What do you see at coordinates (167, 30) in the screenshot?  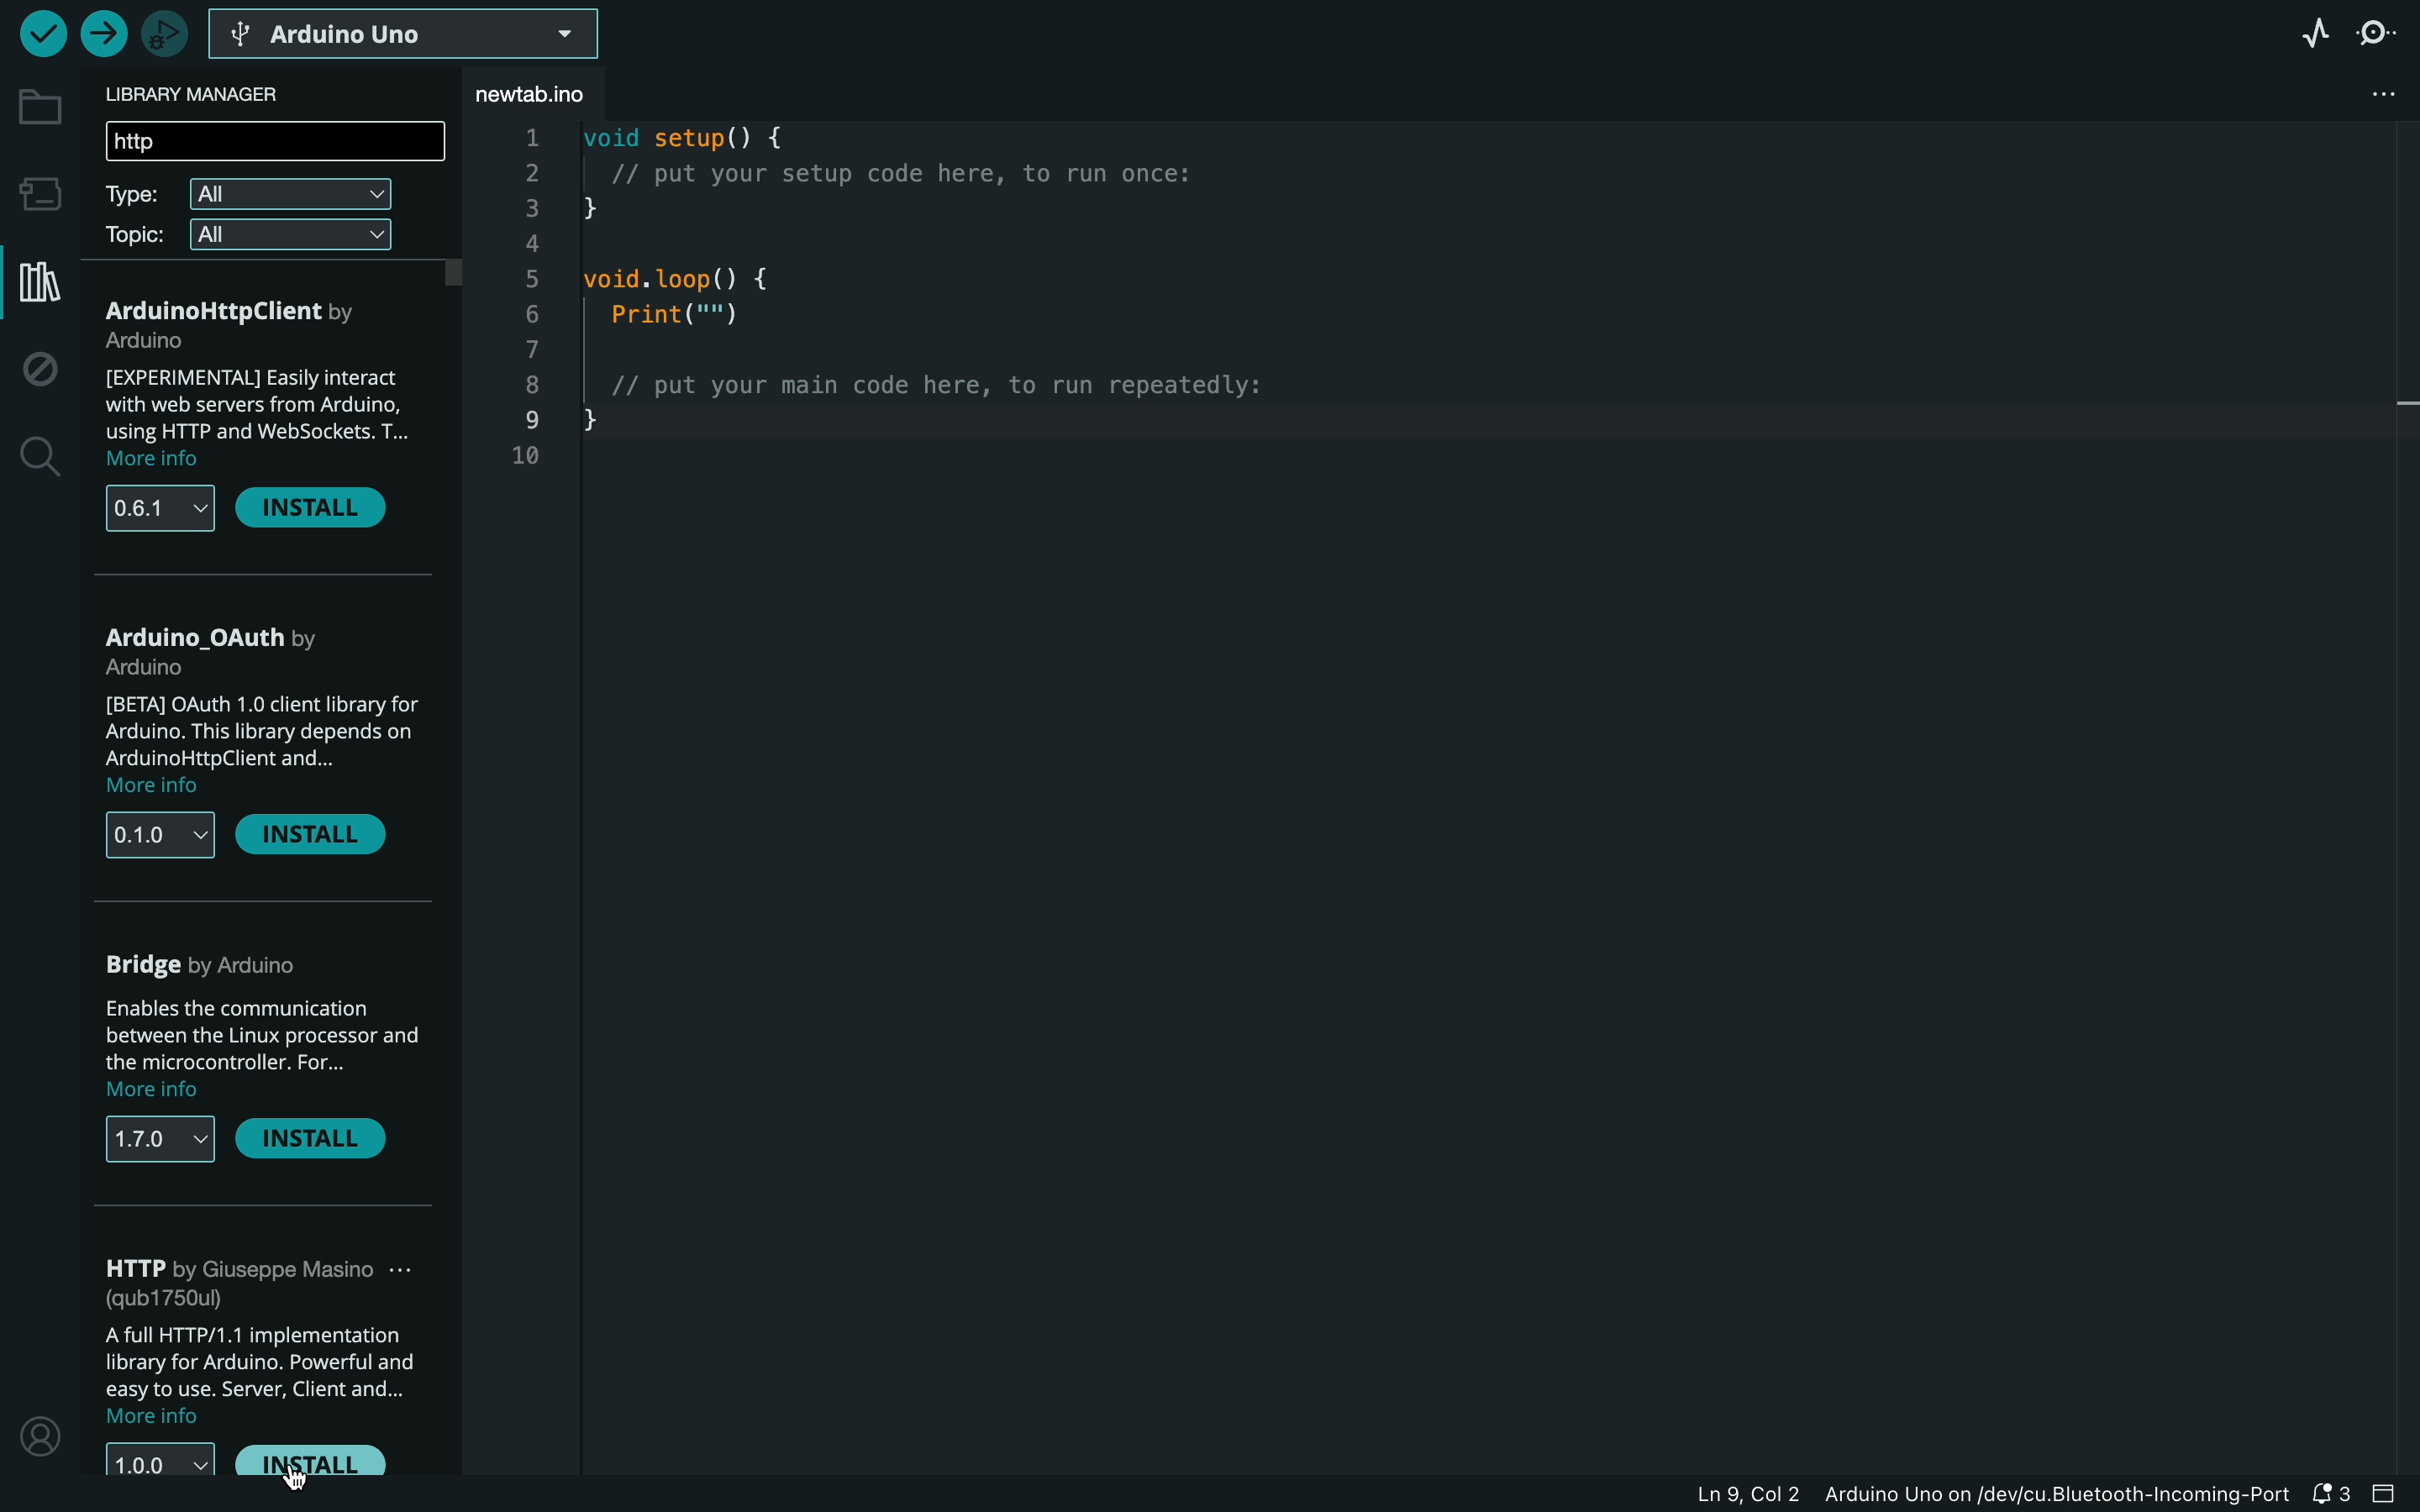 I see `debugger` at bounding box center [167, 30].